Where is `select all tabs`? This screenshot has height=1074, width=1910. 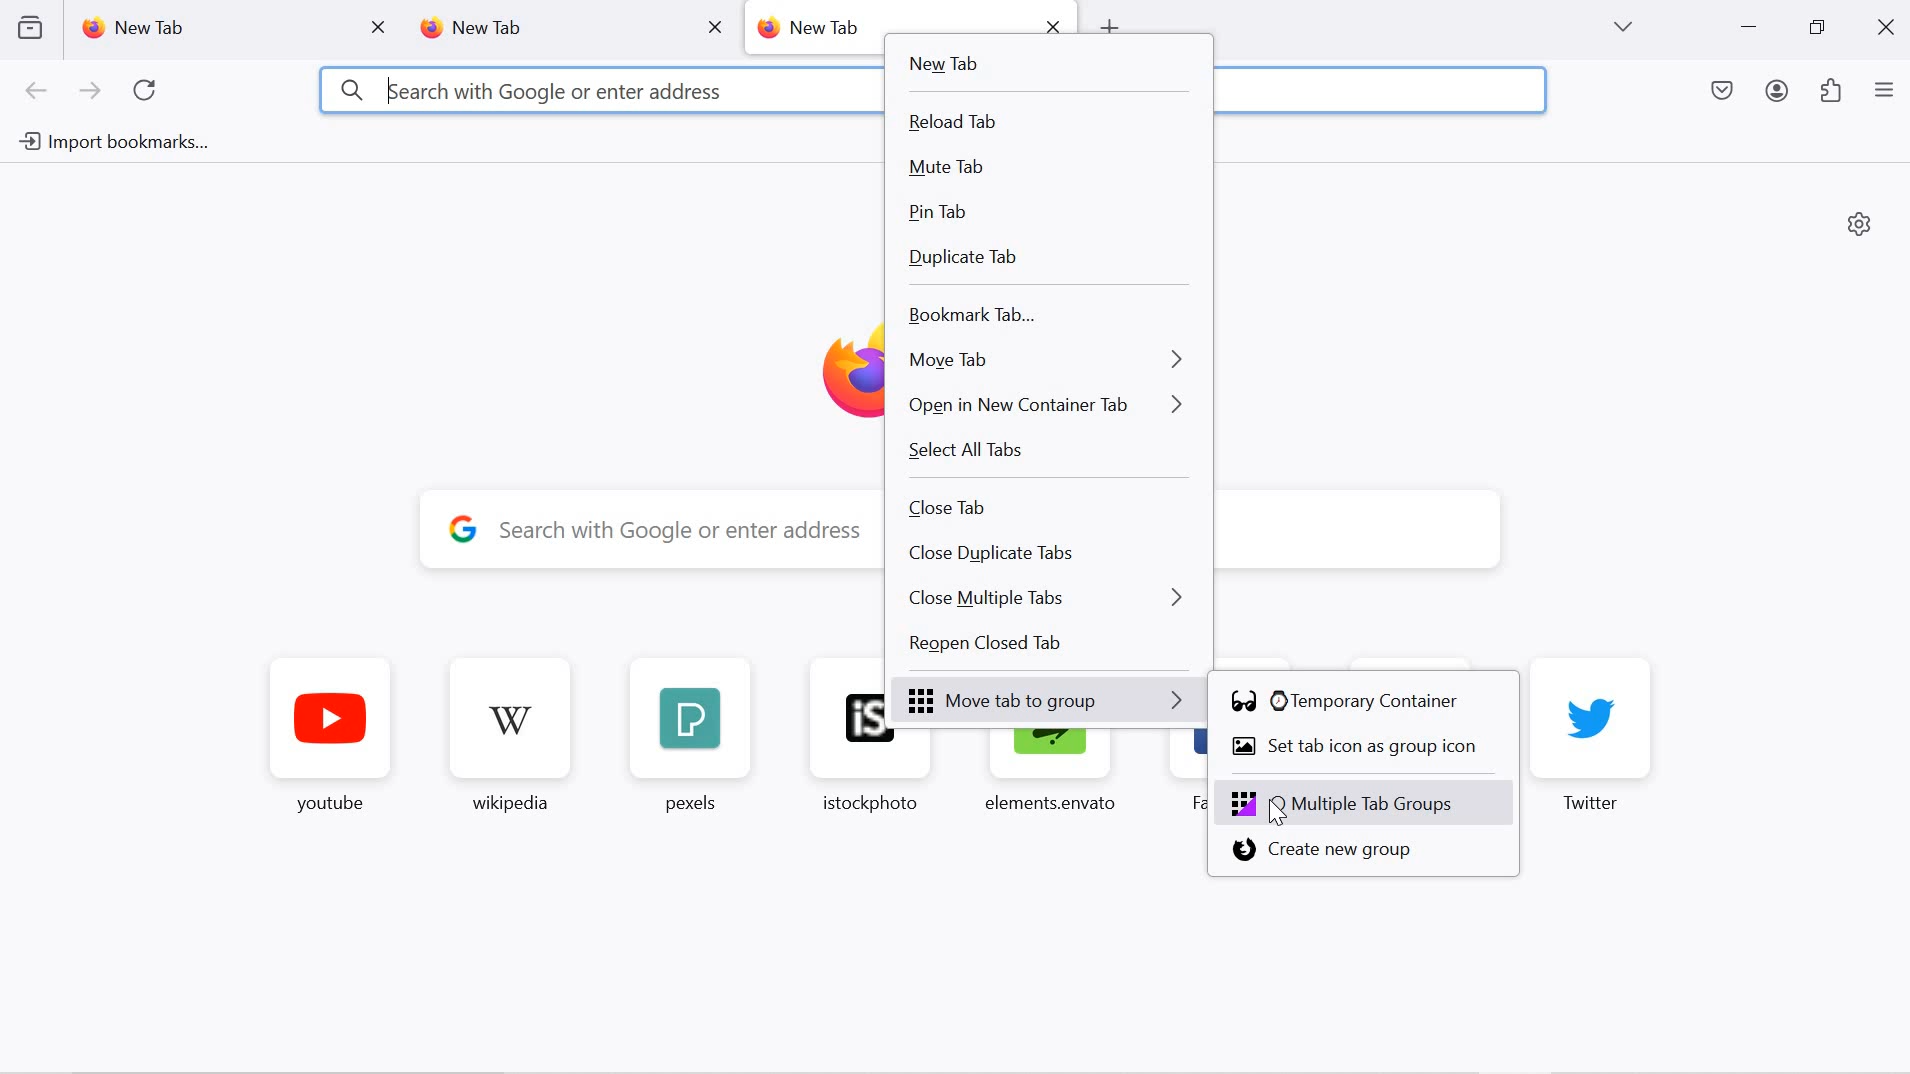 select all tabs is located at coordinates (1046, 452).